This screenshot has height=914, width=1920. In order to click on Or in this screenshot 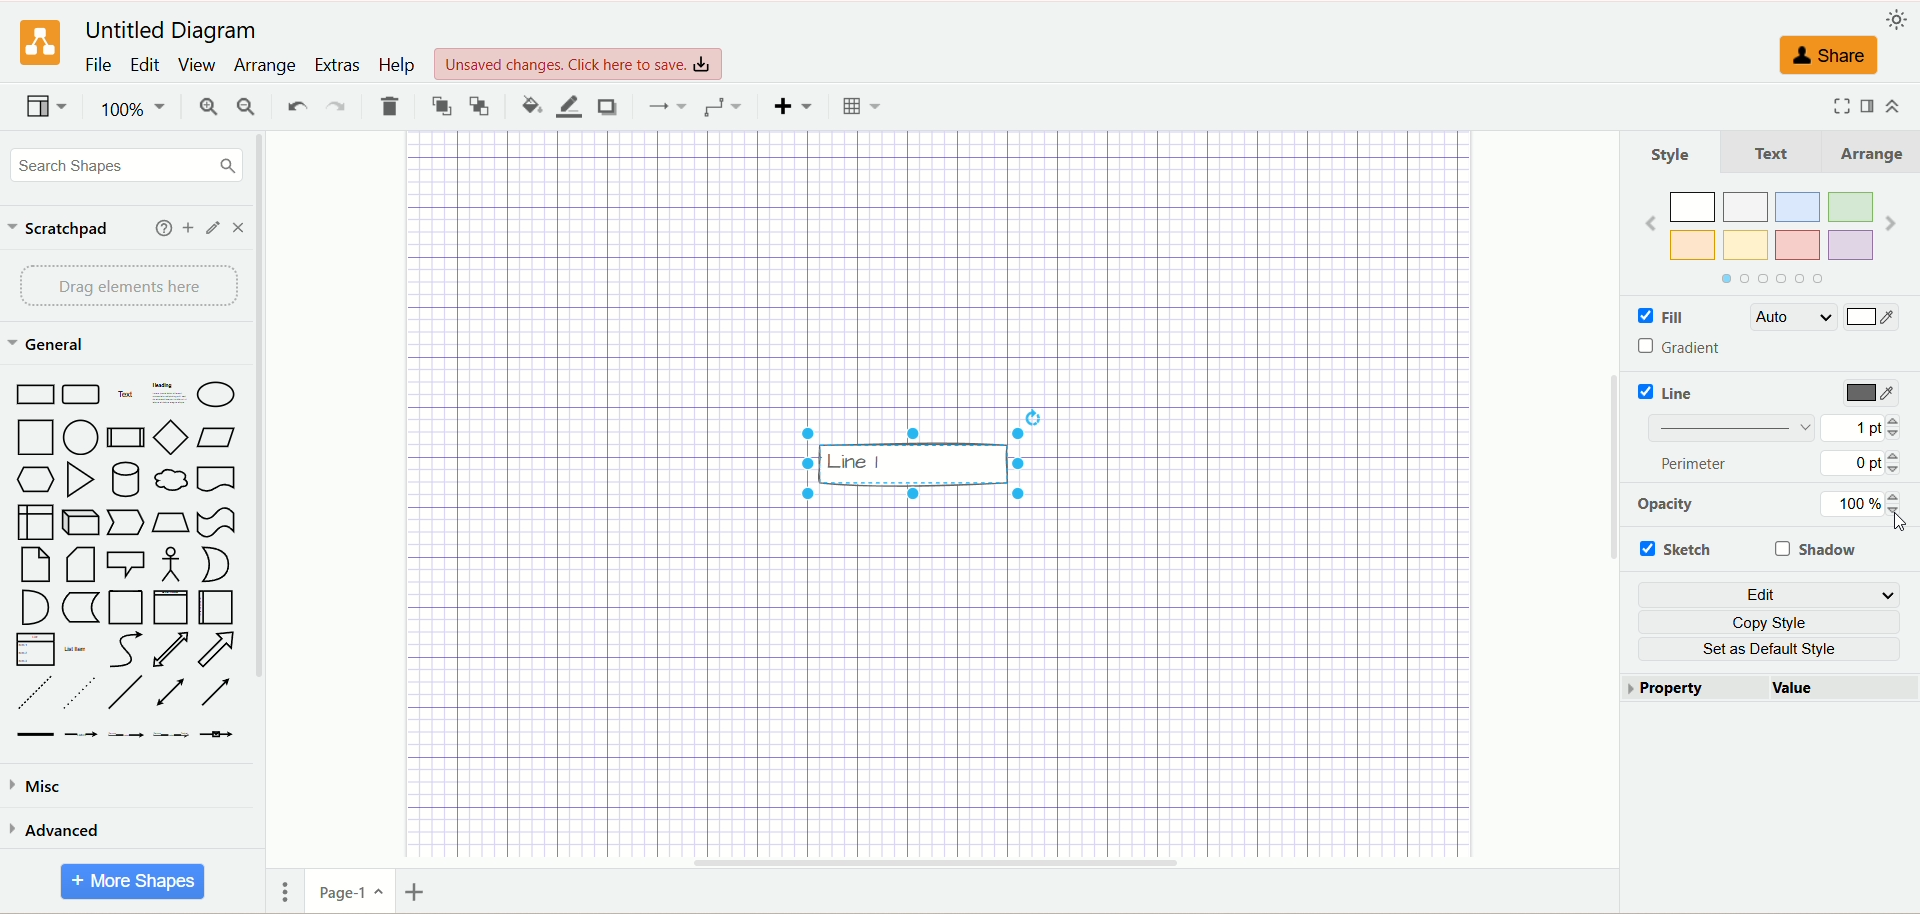, I will do `click(216, 565)`.